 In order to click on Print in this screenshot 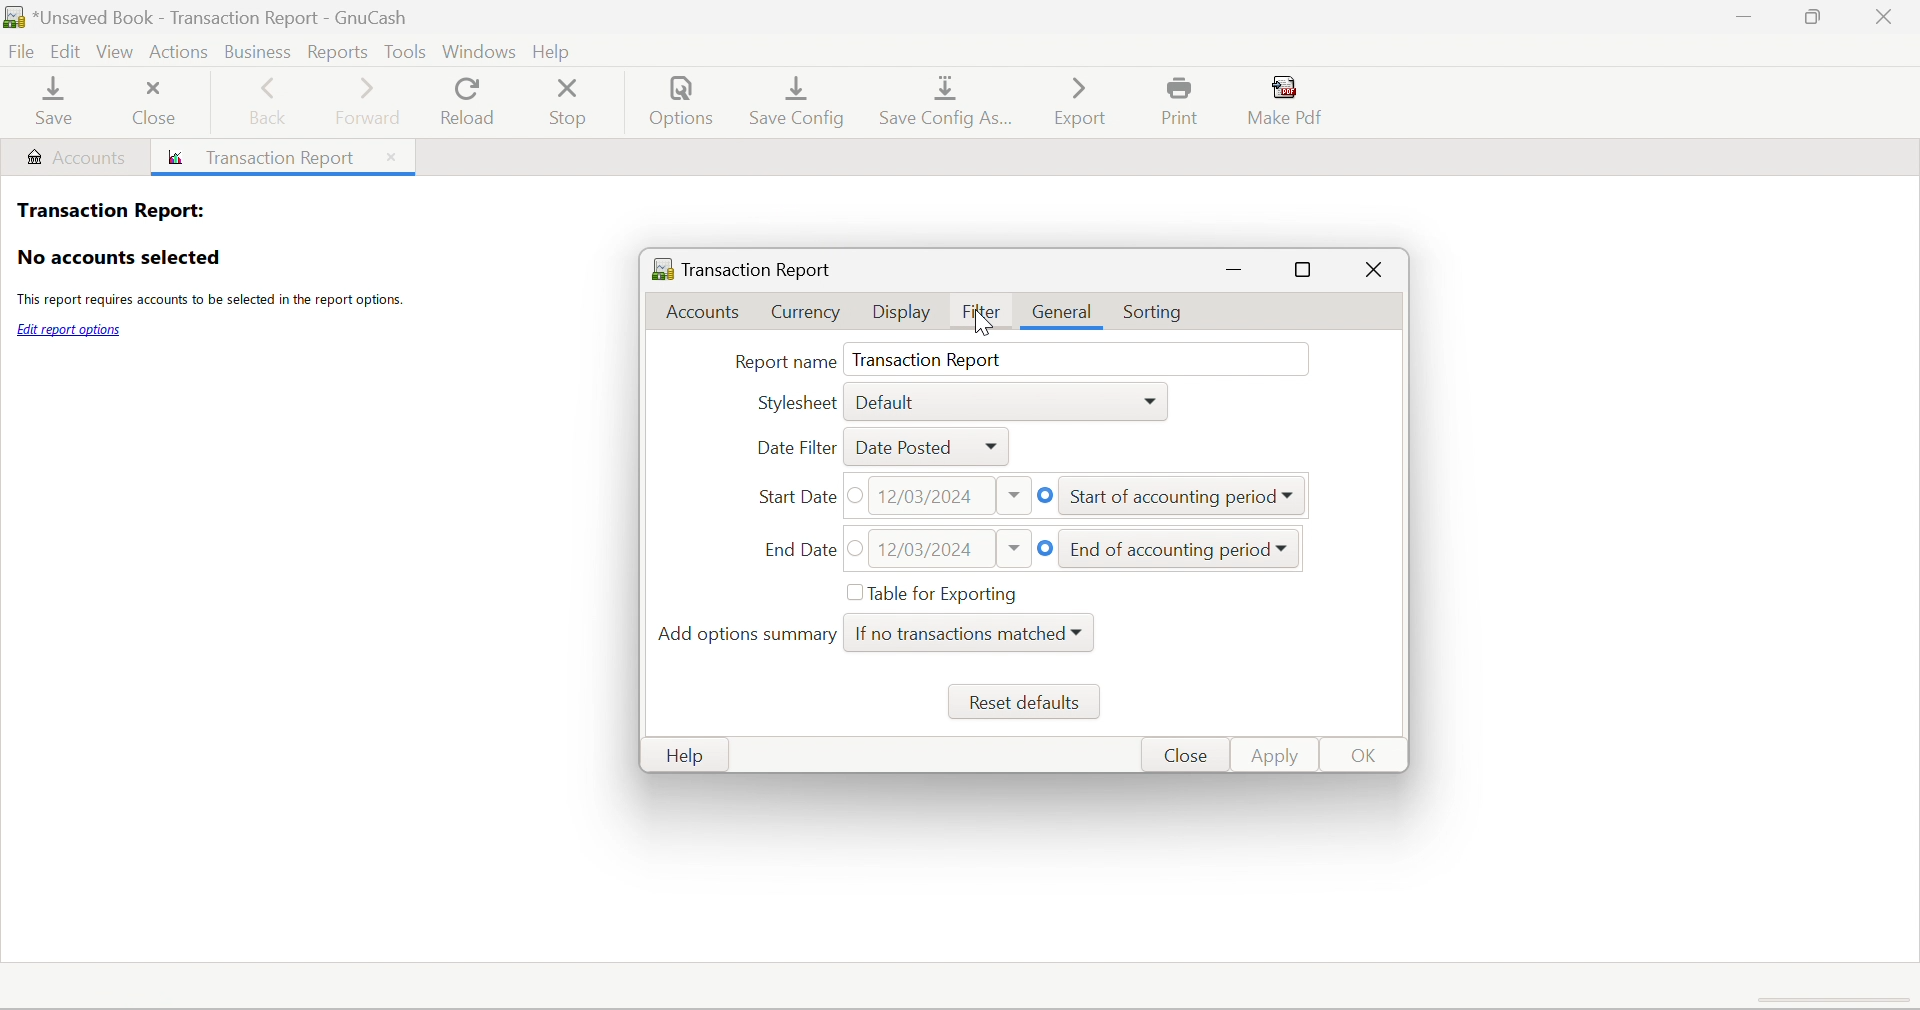, I will do `click(1185, 102)`.